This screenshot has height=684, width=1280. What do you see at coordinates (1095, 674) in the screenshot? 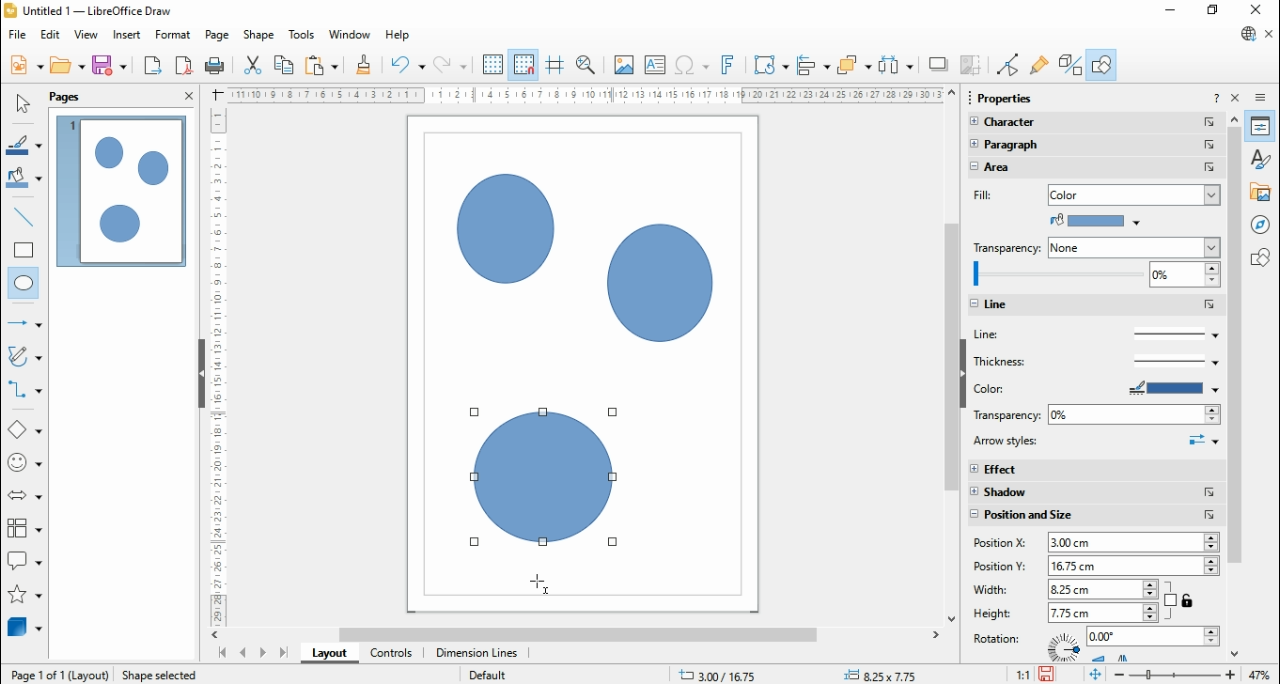
I see `fir page to current window` at bounding box center [1095, 674].